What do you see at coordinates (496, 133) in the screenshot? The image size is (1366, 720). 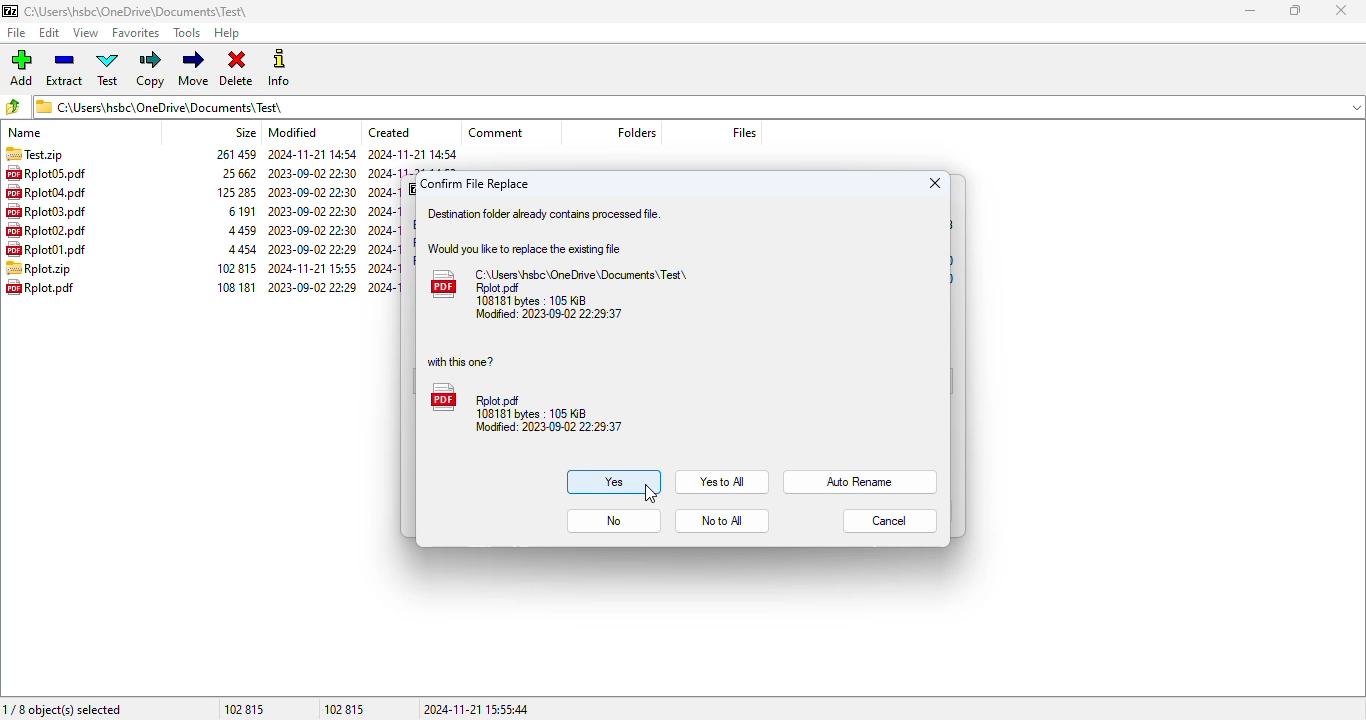 I see `comment` at bounding box center [496, 133].